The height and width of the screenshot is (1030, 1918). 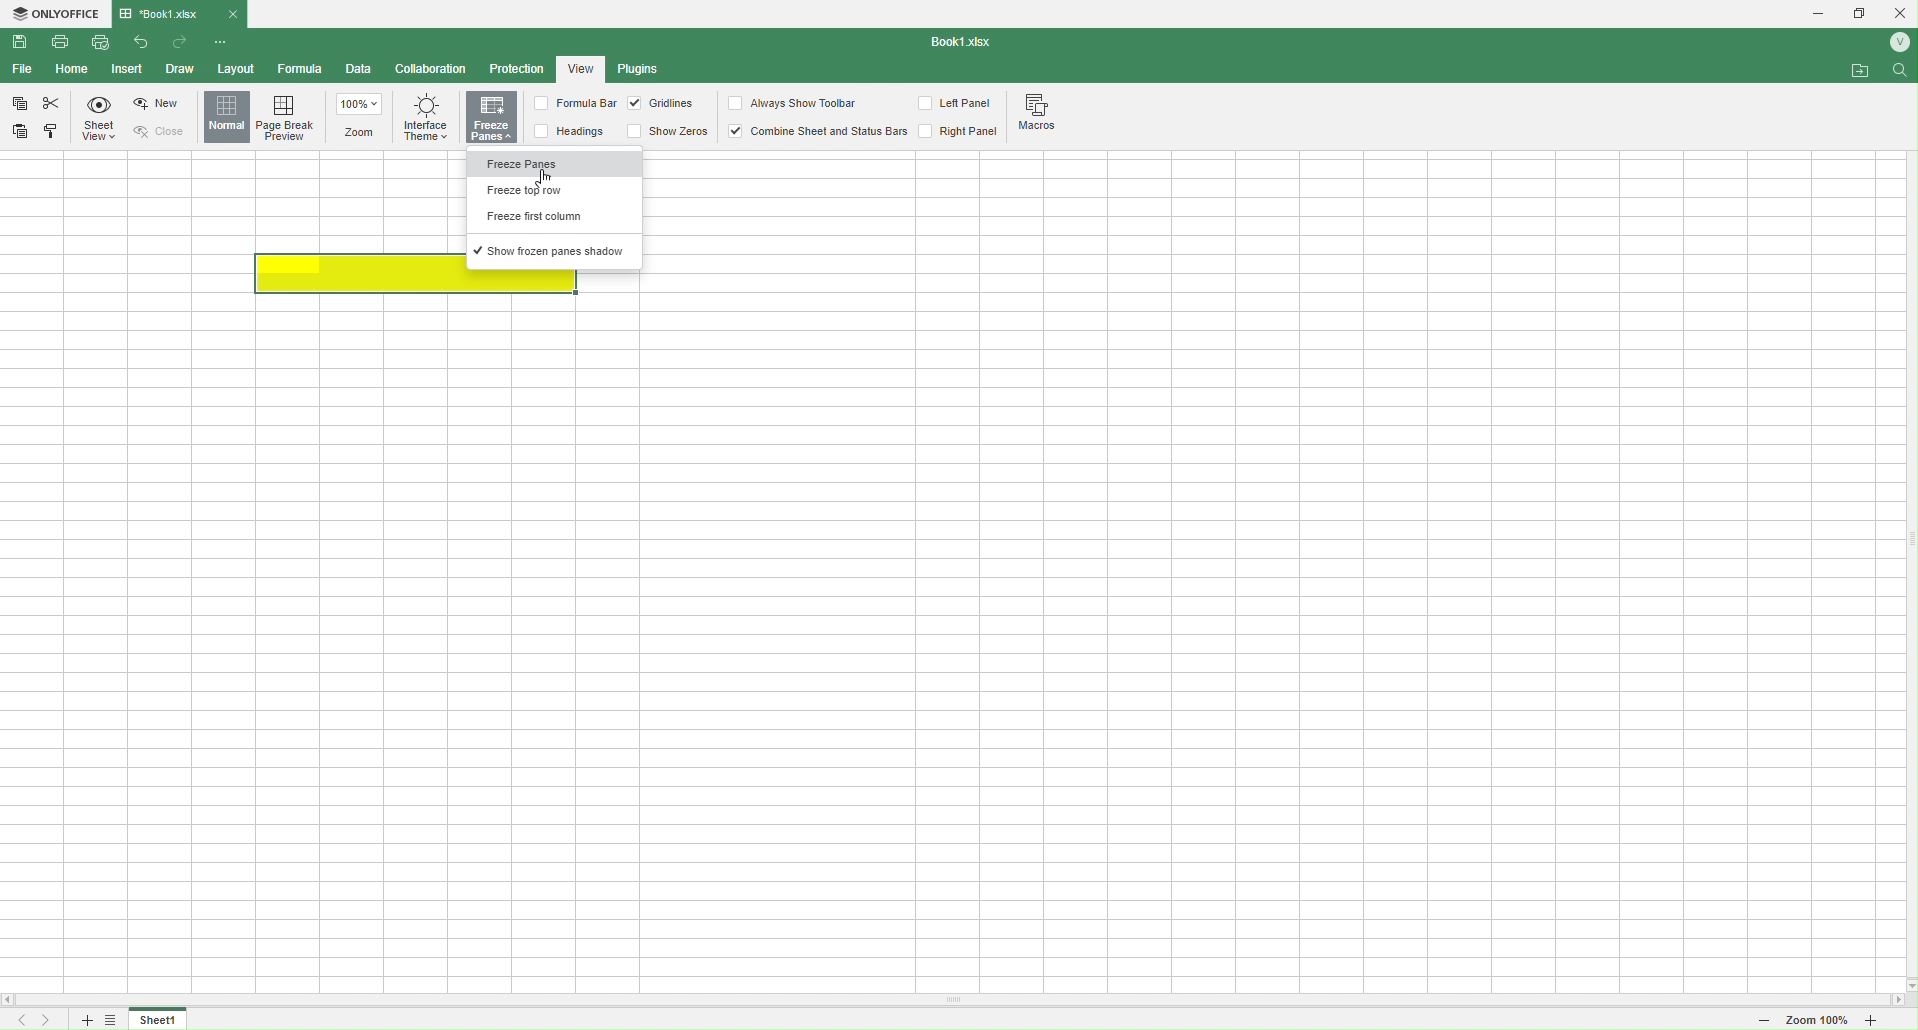 I want to click on Close, so click(x=233, y=13).